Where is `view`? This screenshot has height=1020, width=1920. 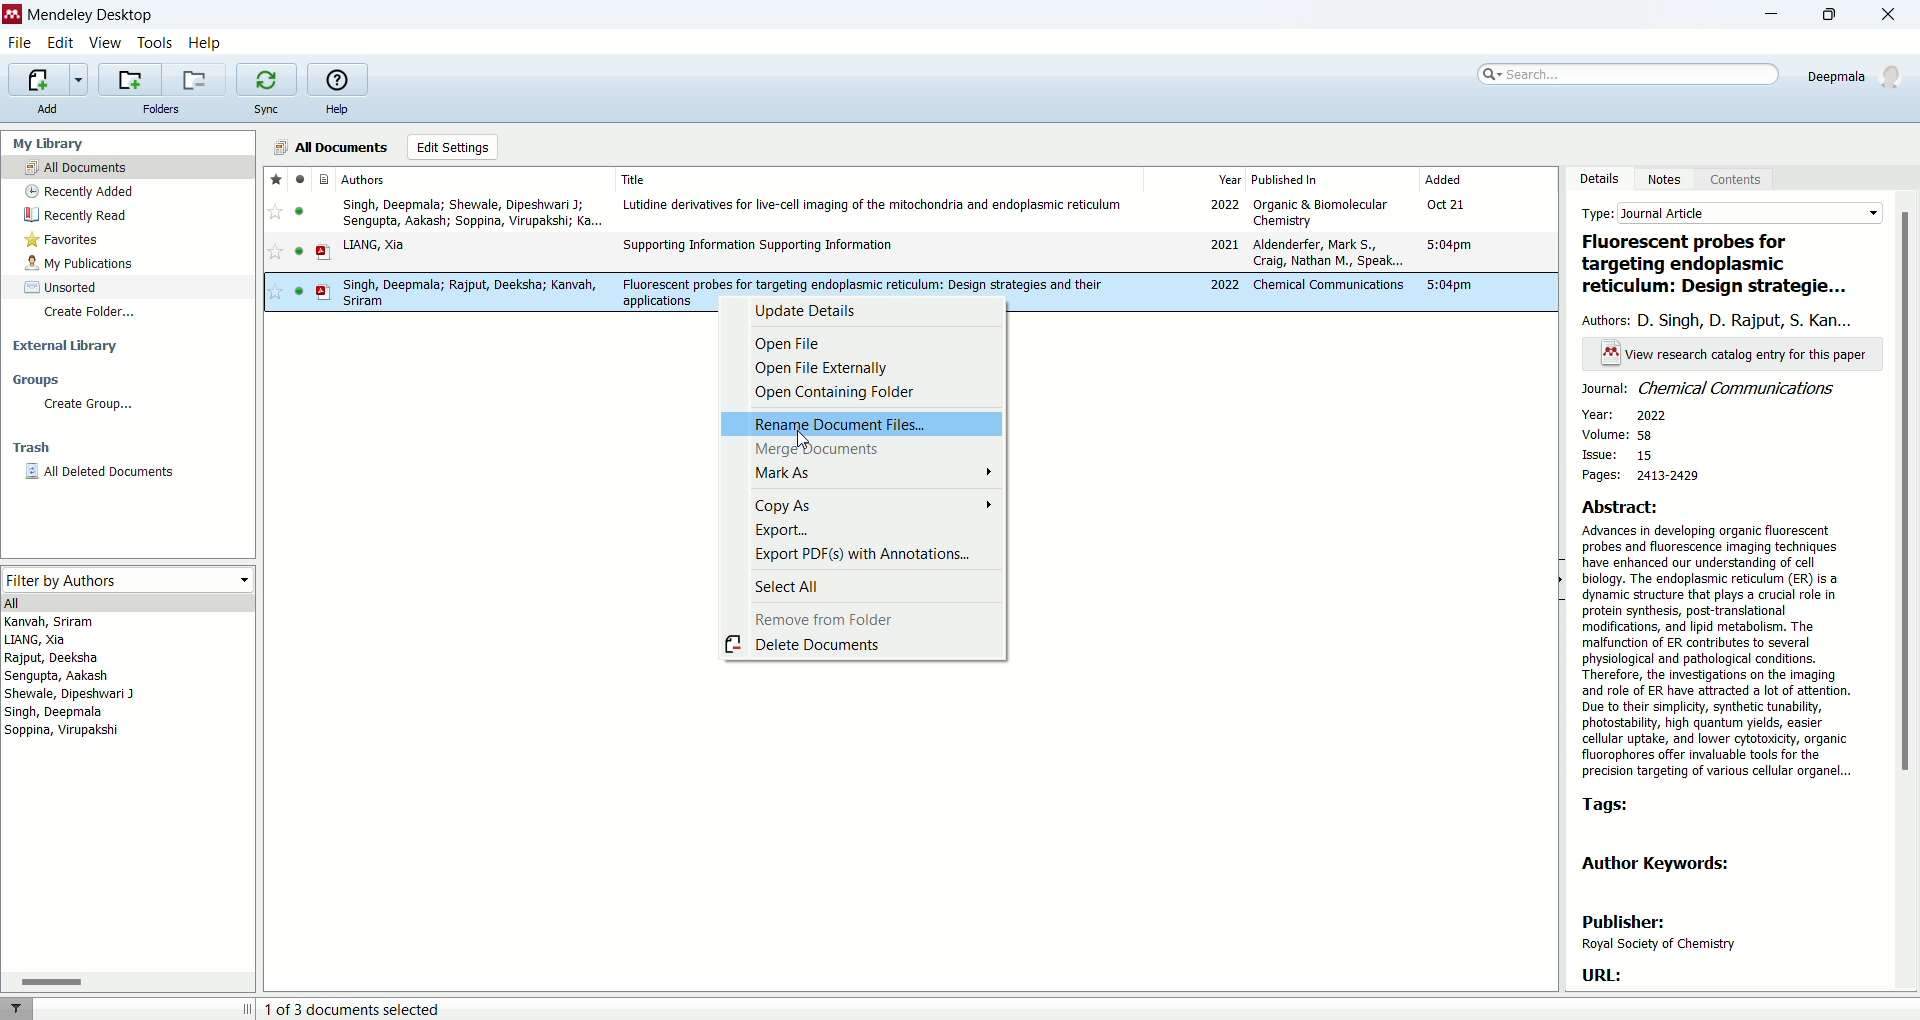 view is located at coordinates (107, 41).